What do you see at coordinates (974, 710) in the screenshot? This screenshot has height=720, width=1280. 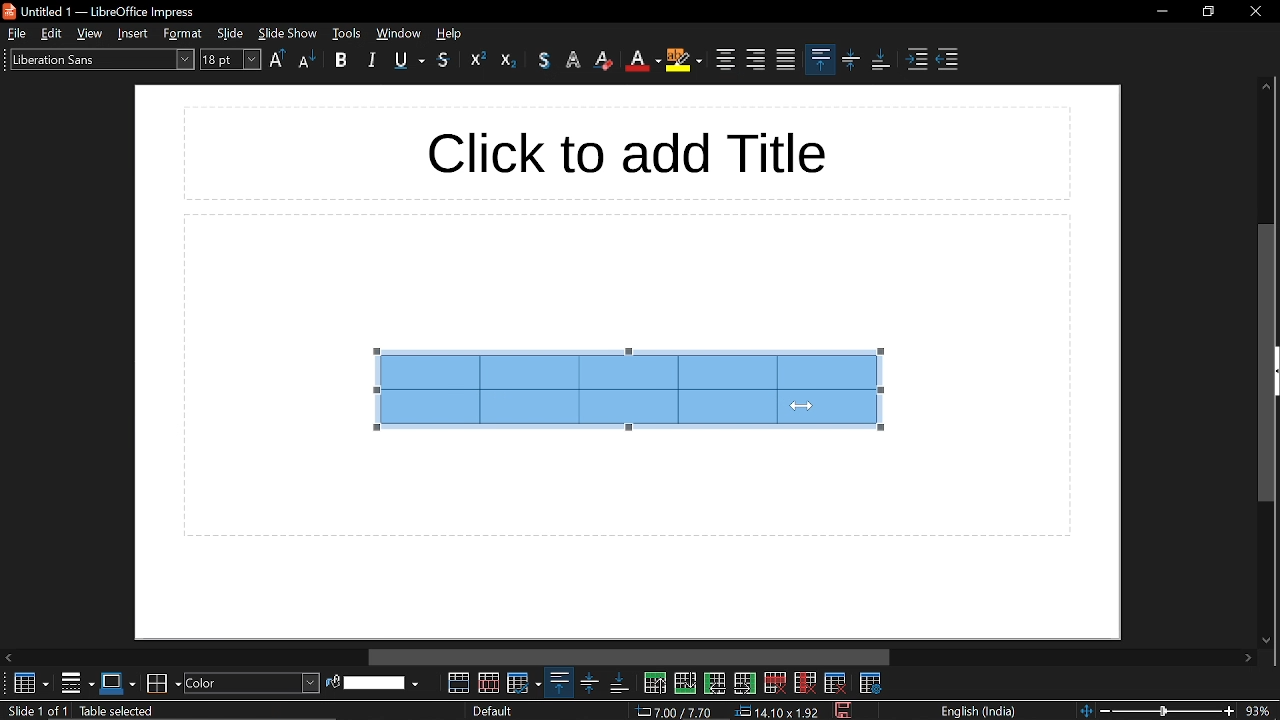 I see `language` at bounding box center [974, 710].